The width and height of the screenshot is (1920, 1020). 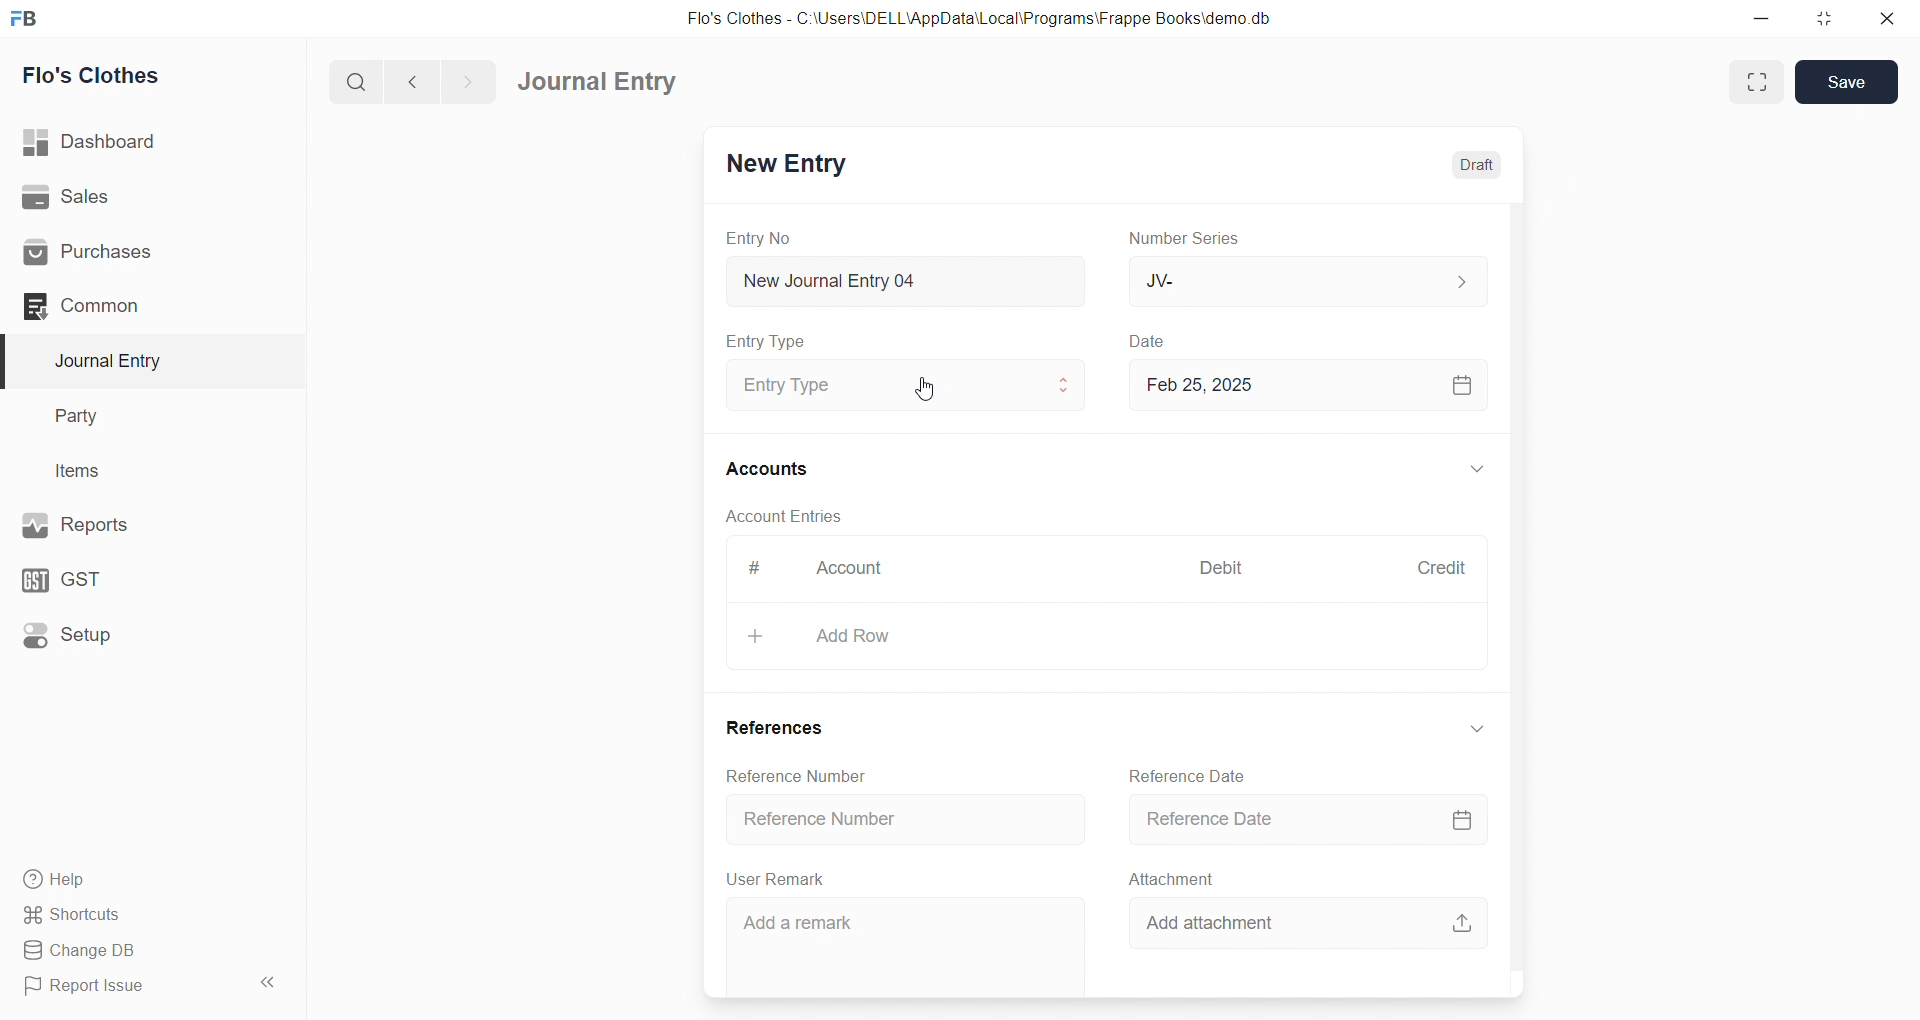 I want to click on New Entry, so click(x=784, y=166).